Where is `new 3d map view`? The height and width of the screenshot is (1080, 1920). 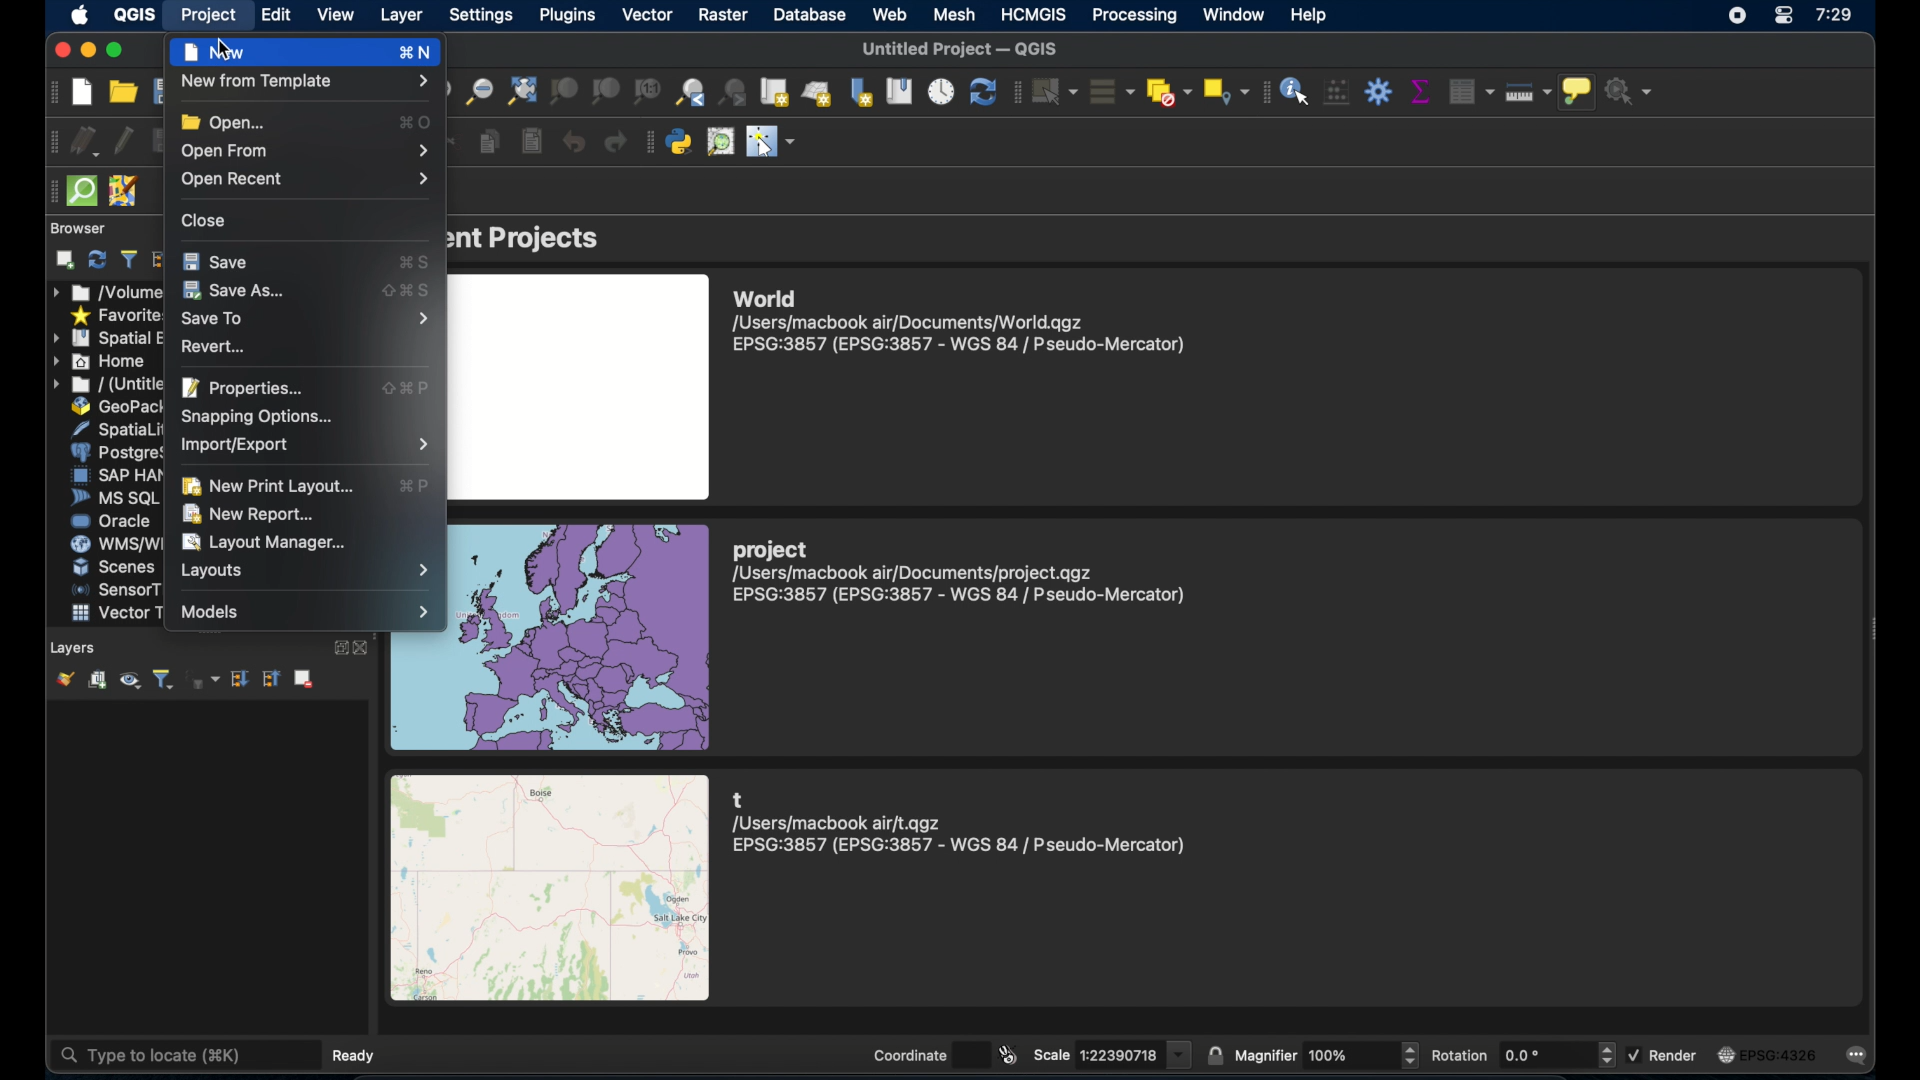
new 3d map view is located at coordinates (818, 95).